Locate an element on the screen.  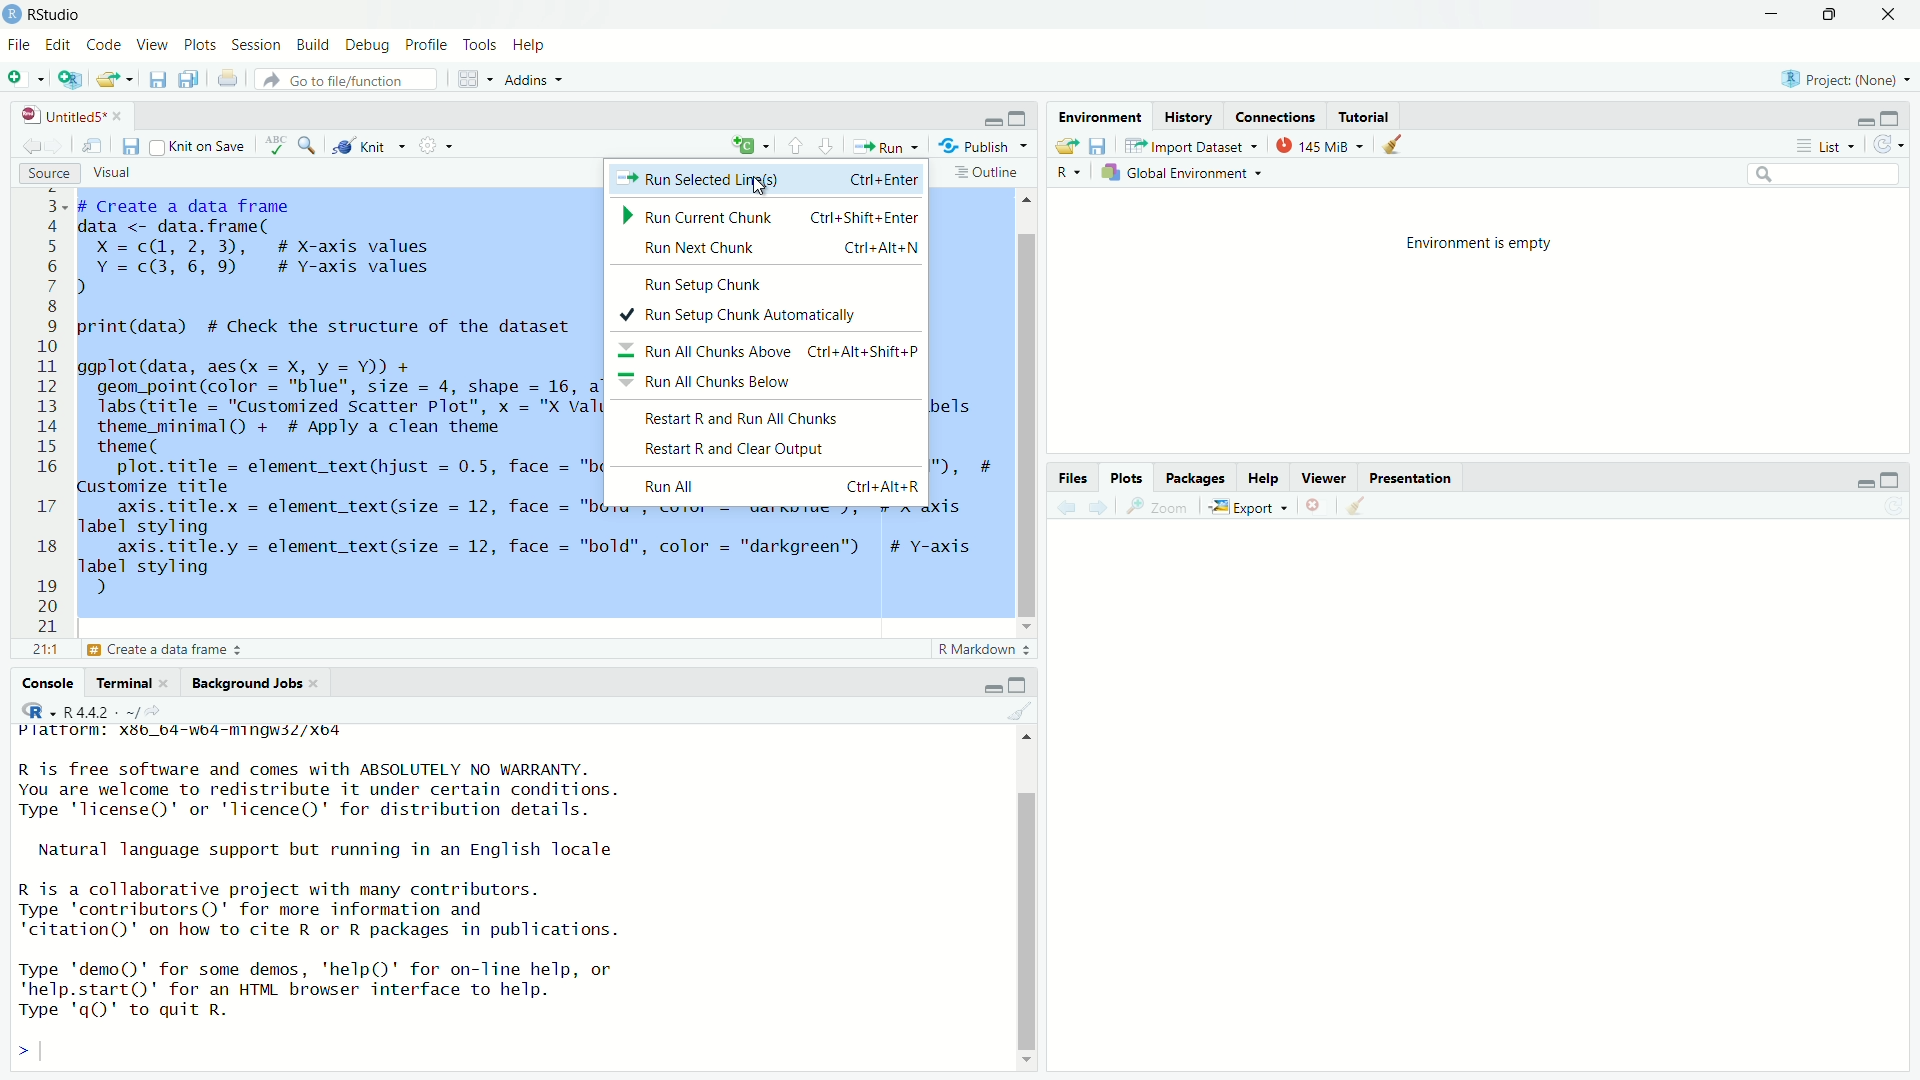
Kniit is located at coordinates (370, 143).